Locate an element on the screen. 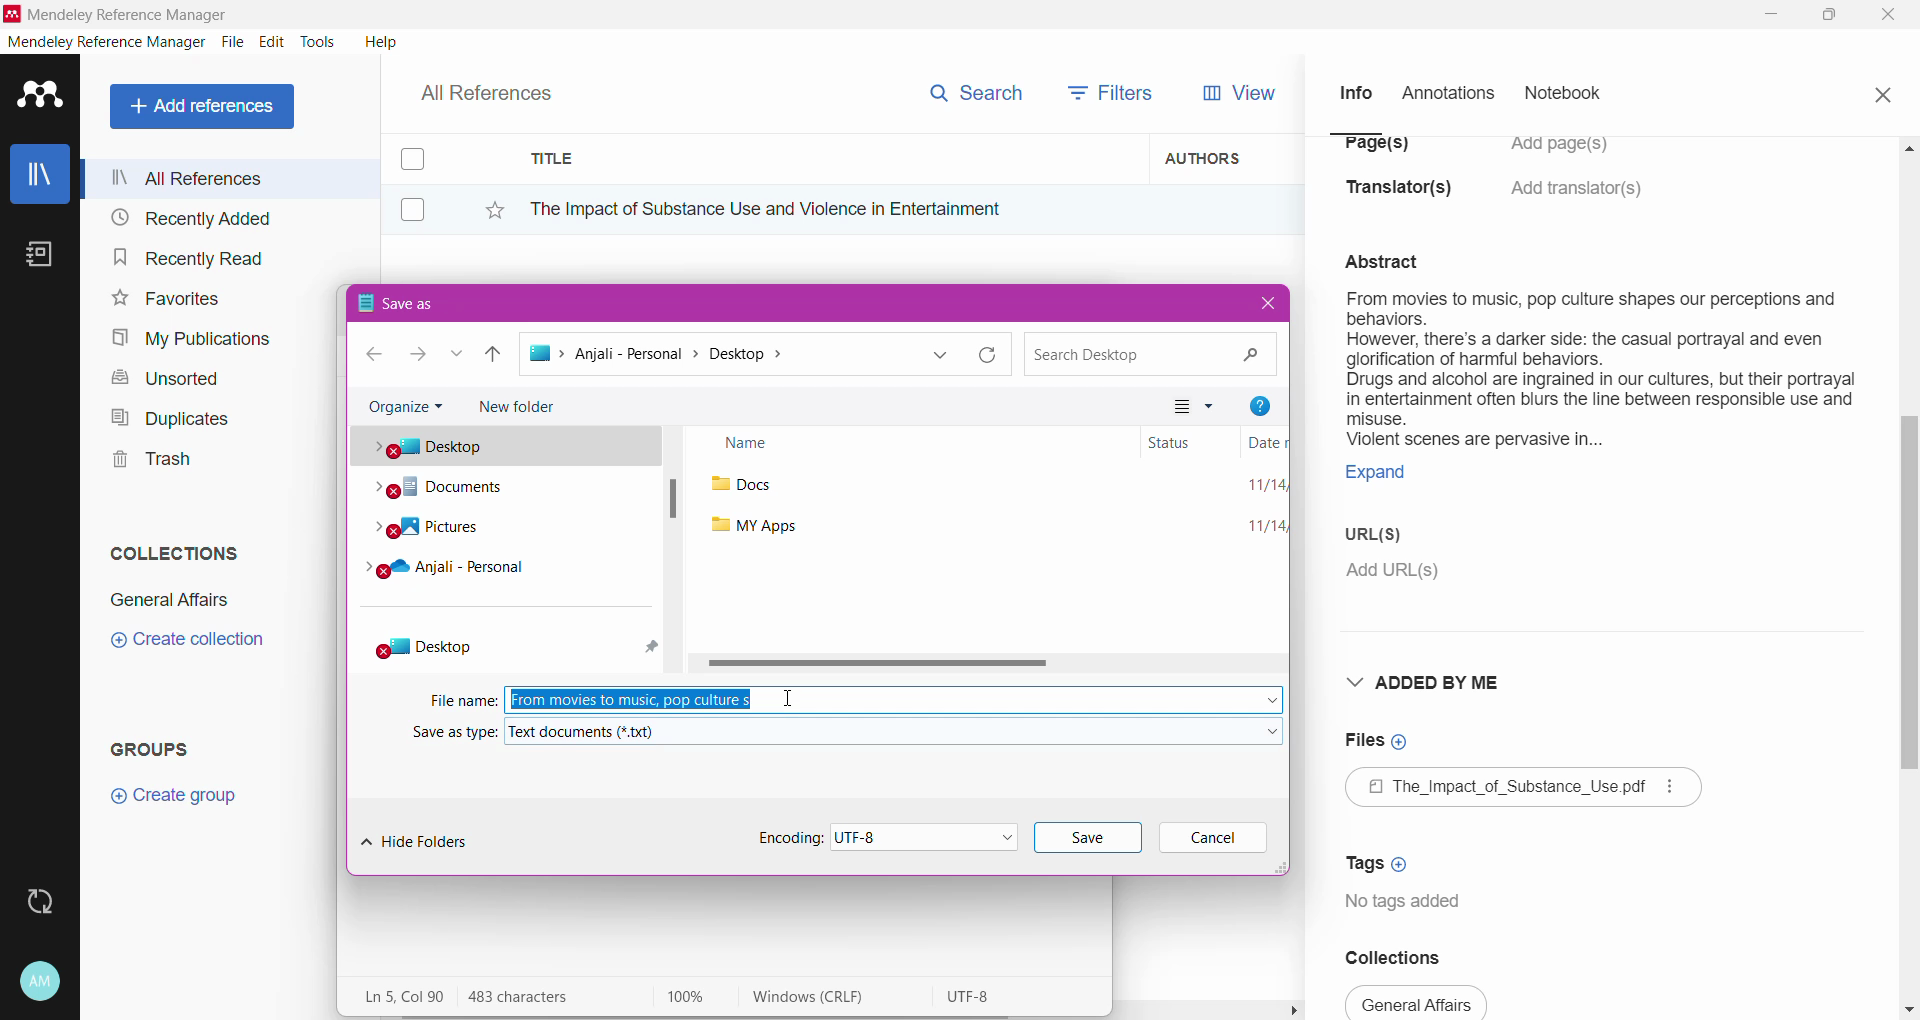 This screenshot has height=1020, width=1920. Minimize is located at coordinates (1771, 15).